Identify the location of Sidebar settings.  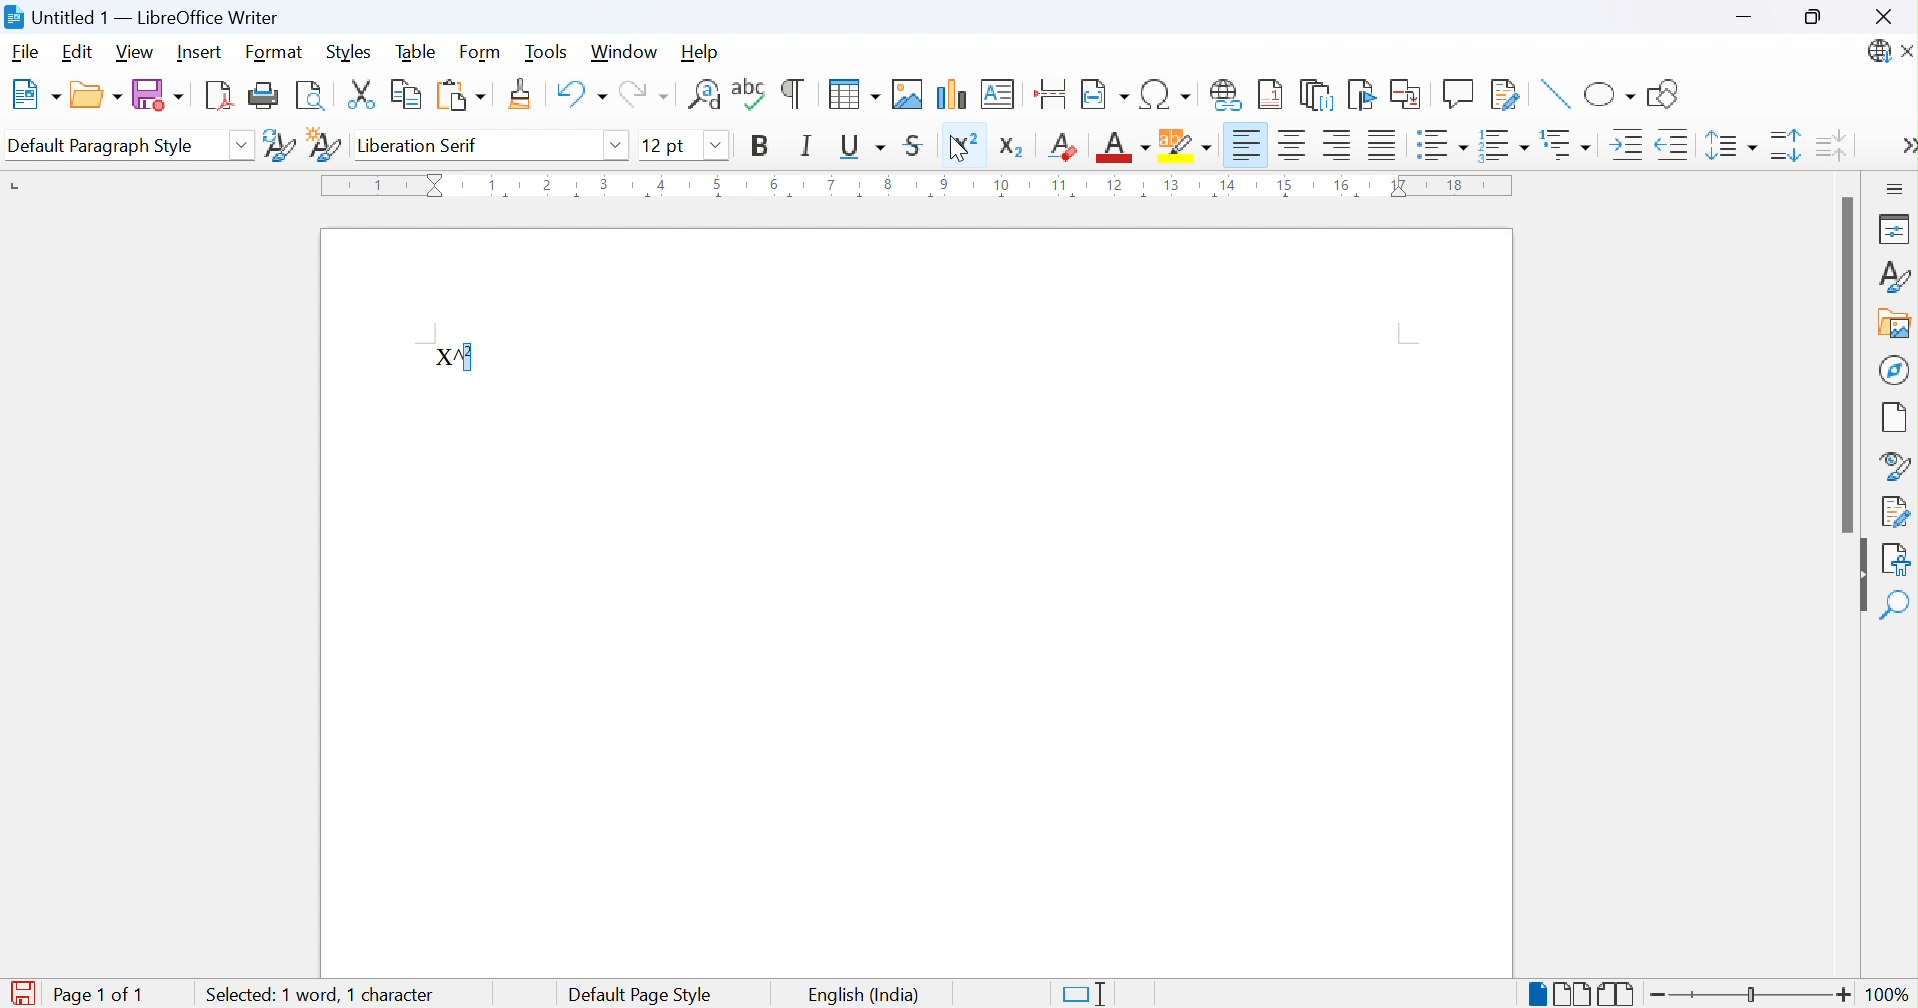
(1896, 191).